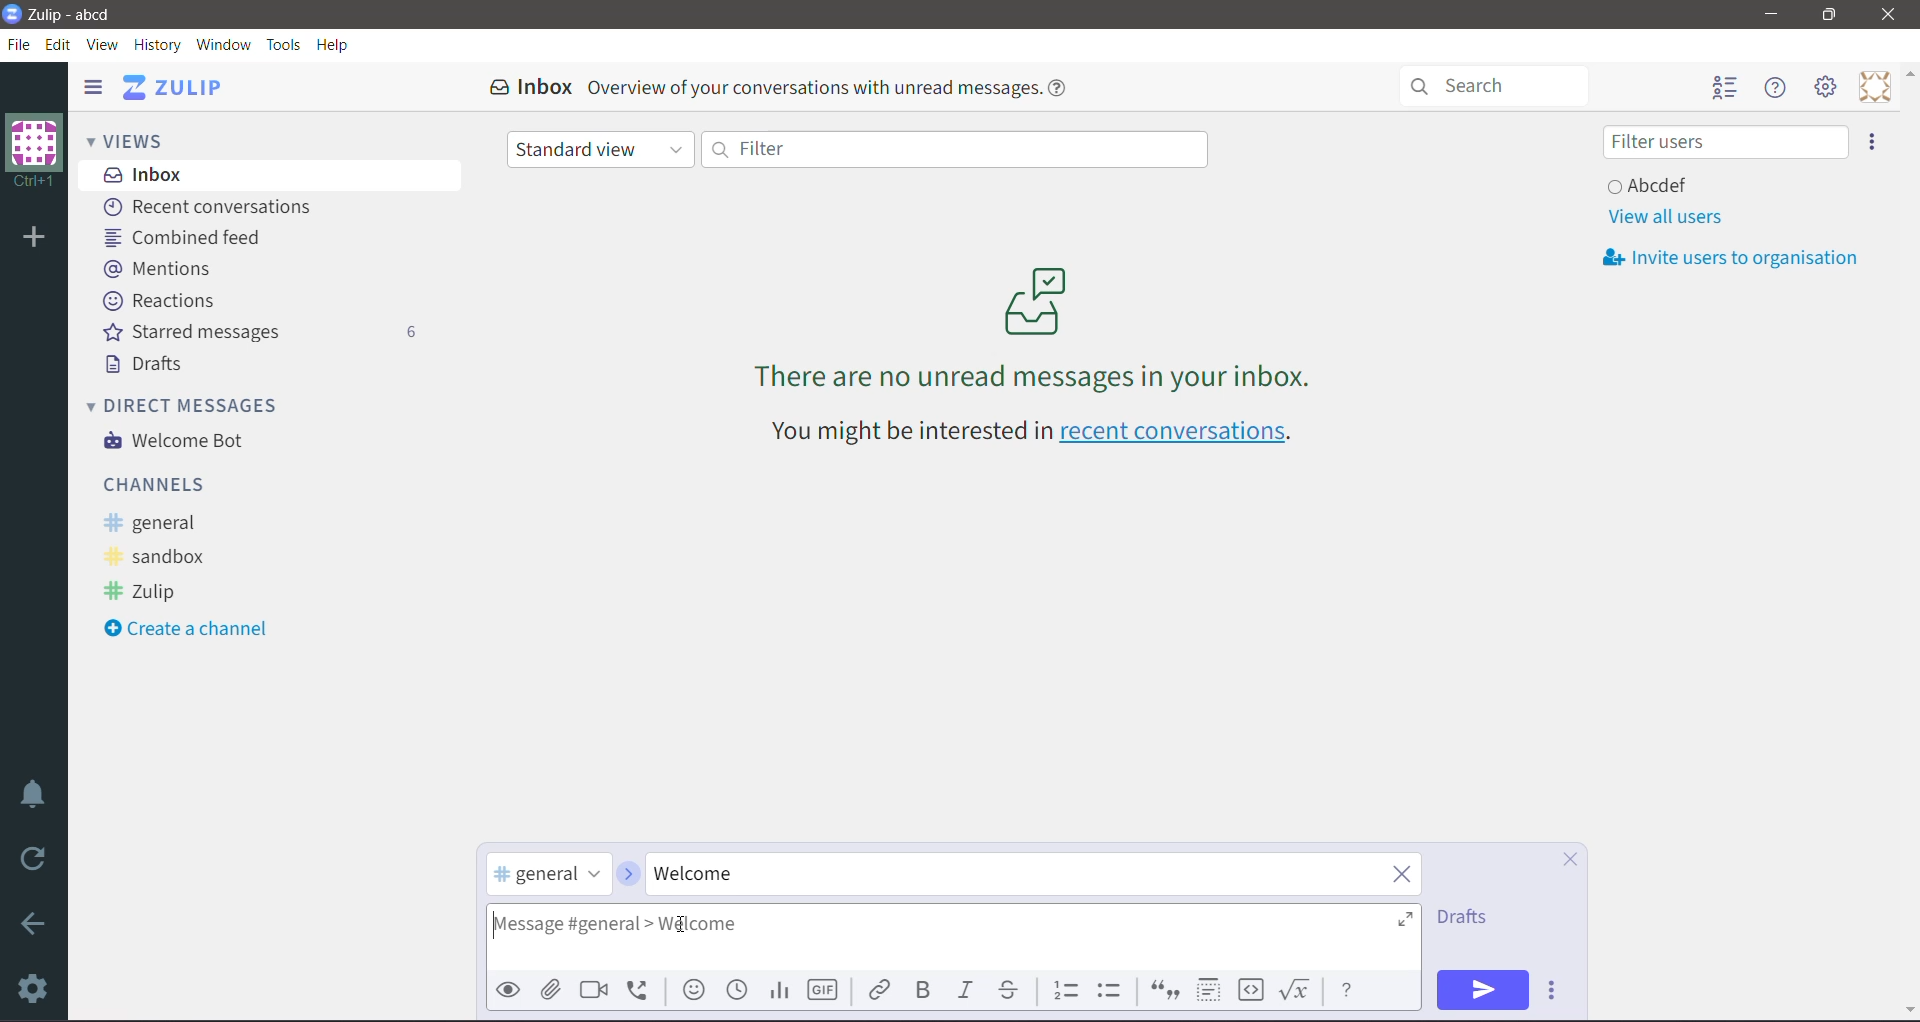  I want to click on Close, so click(1891, 15).